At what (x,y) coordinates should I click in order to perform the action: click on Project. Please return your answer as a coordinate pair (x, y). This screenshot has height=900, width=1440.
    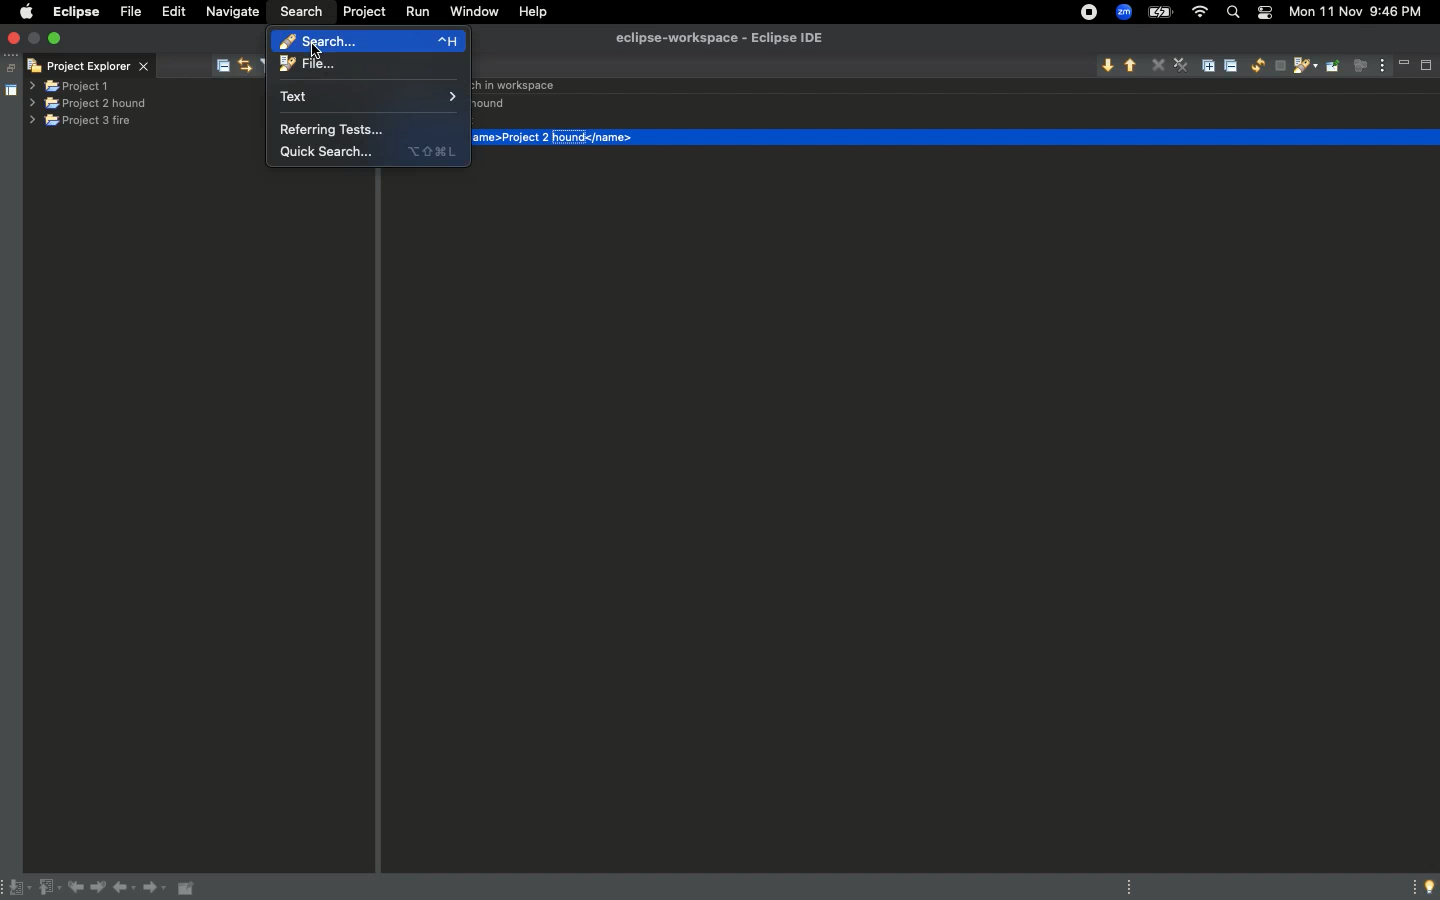
    Looking at the image, I should click on (368, 12).